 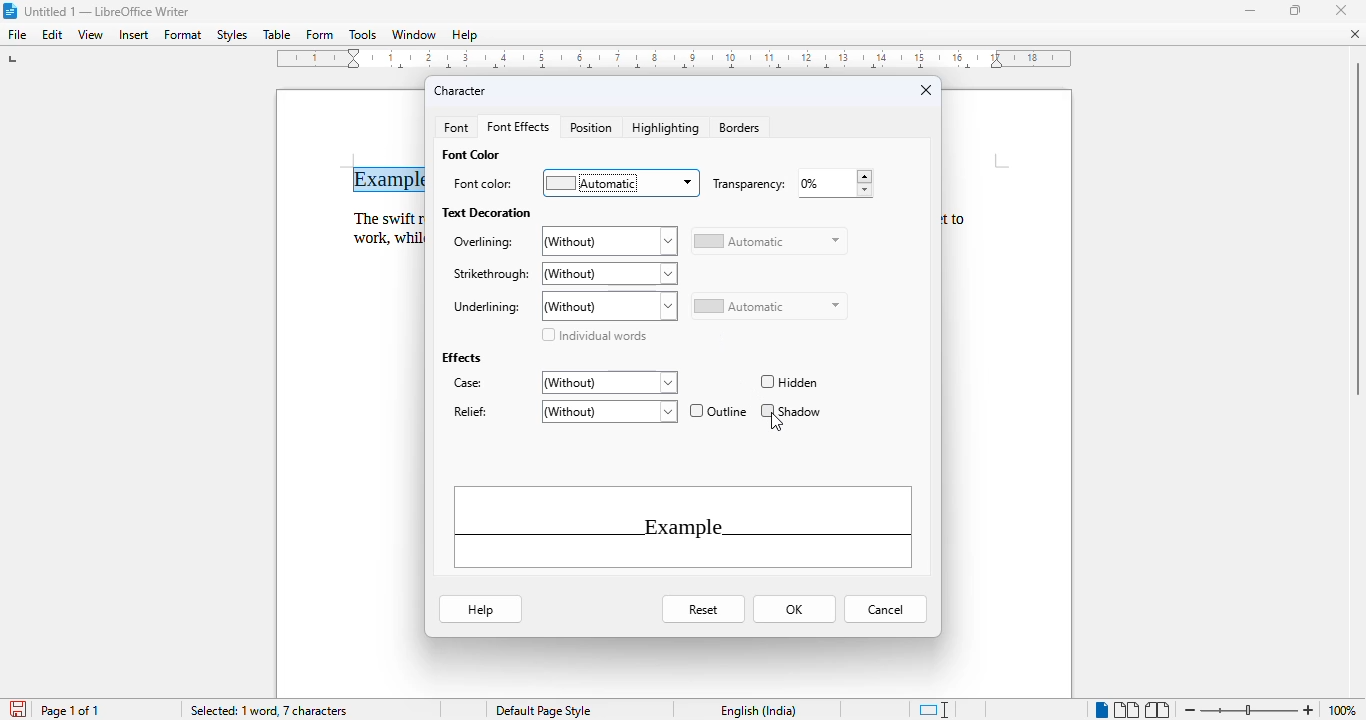 What do you see at coordinates (759, 711) in the screenshot?
I see `English (India)` at bounding box center [759, 711].